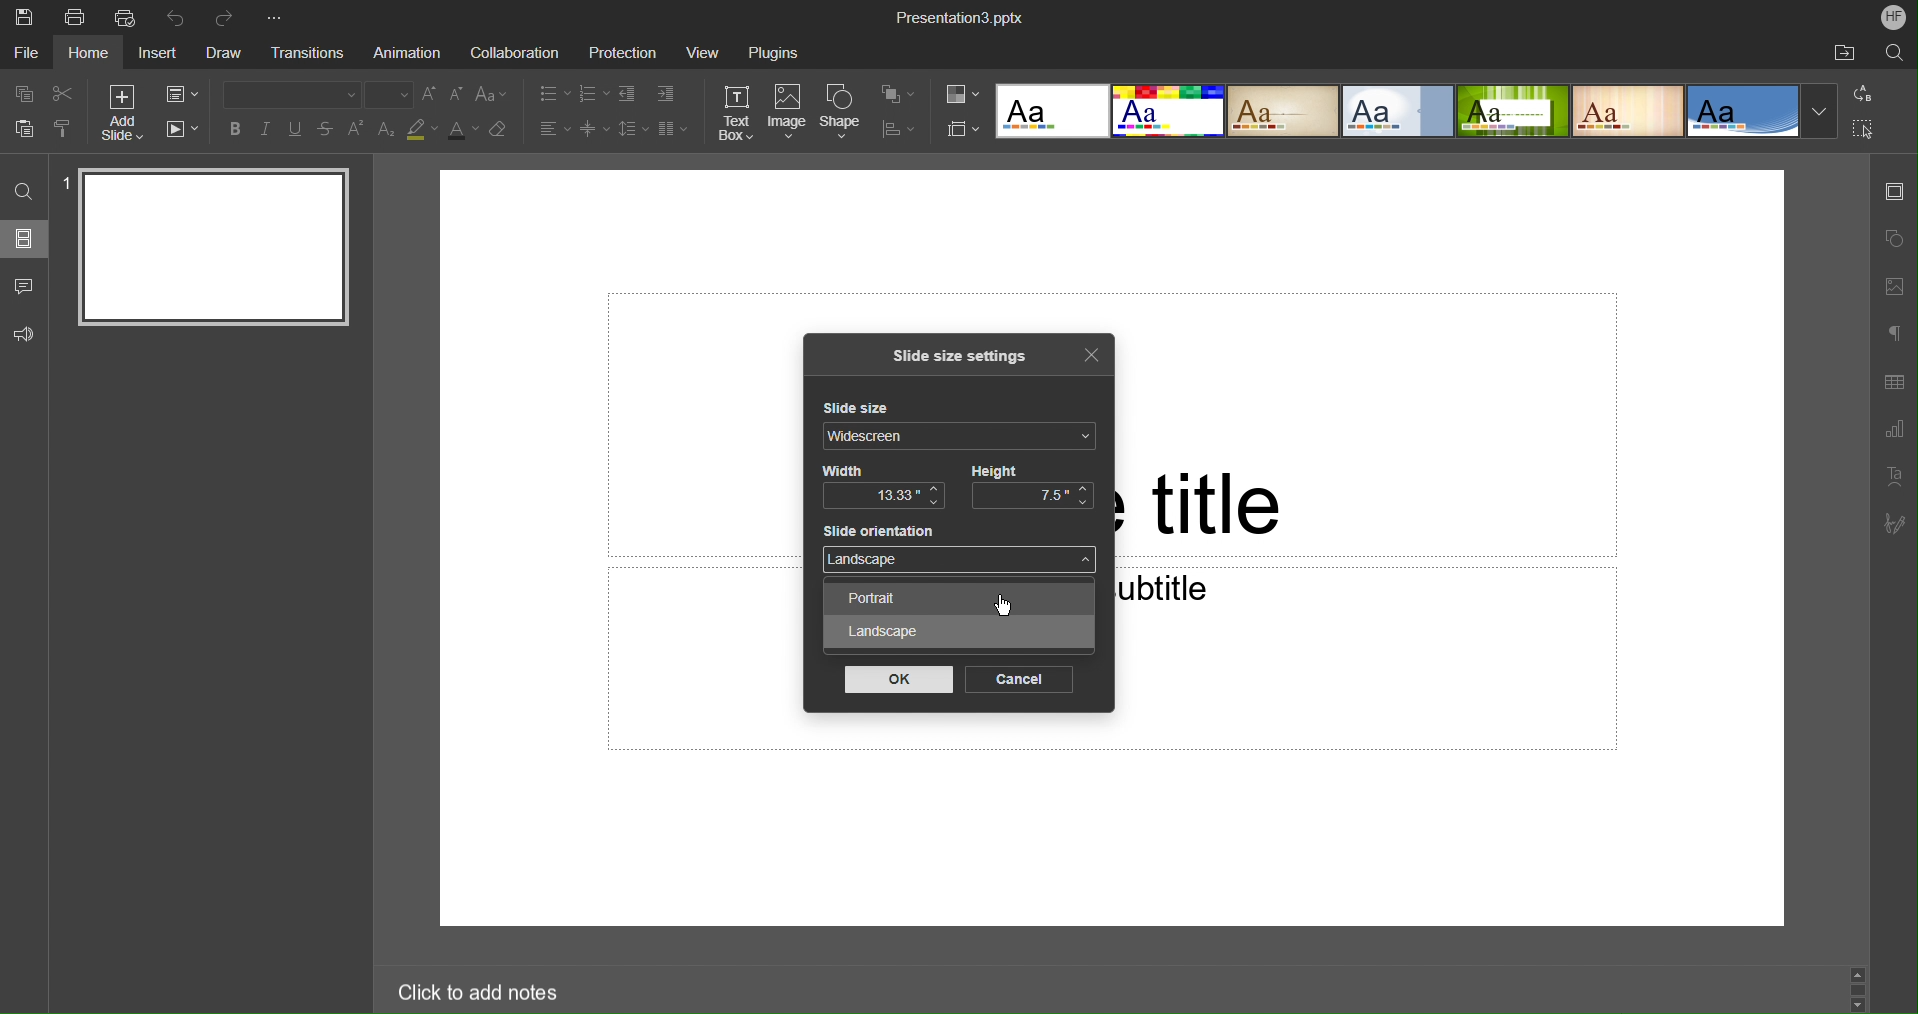 Image resolution: width=1918 pixels, height=1014 pixels. I want to click on Portrait, so click(959, 598).